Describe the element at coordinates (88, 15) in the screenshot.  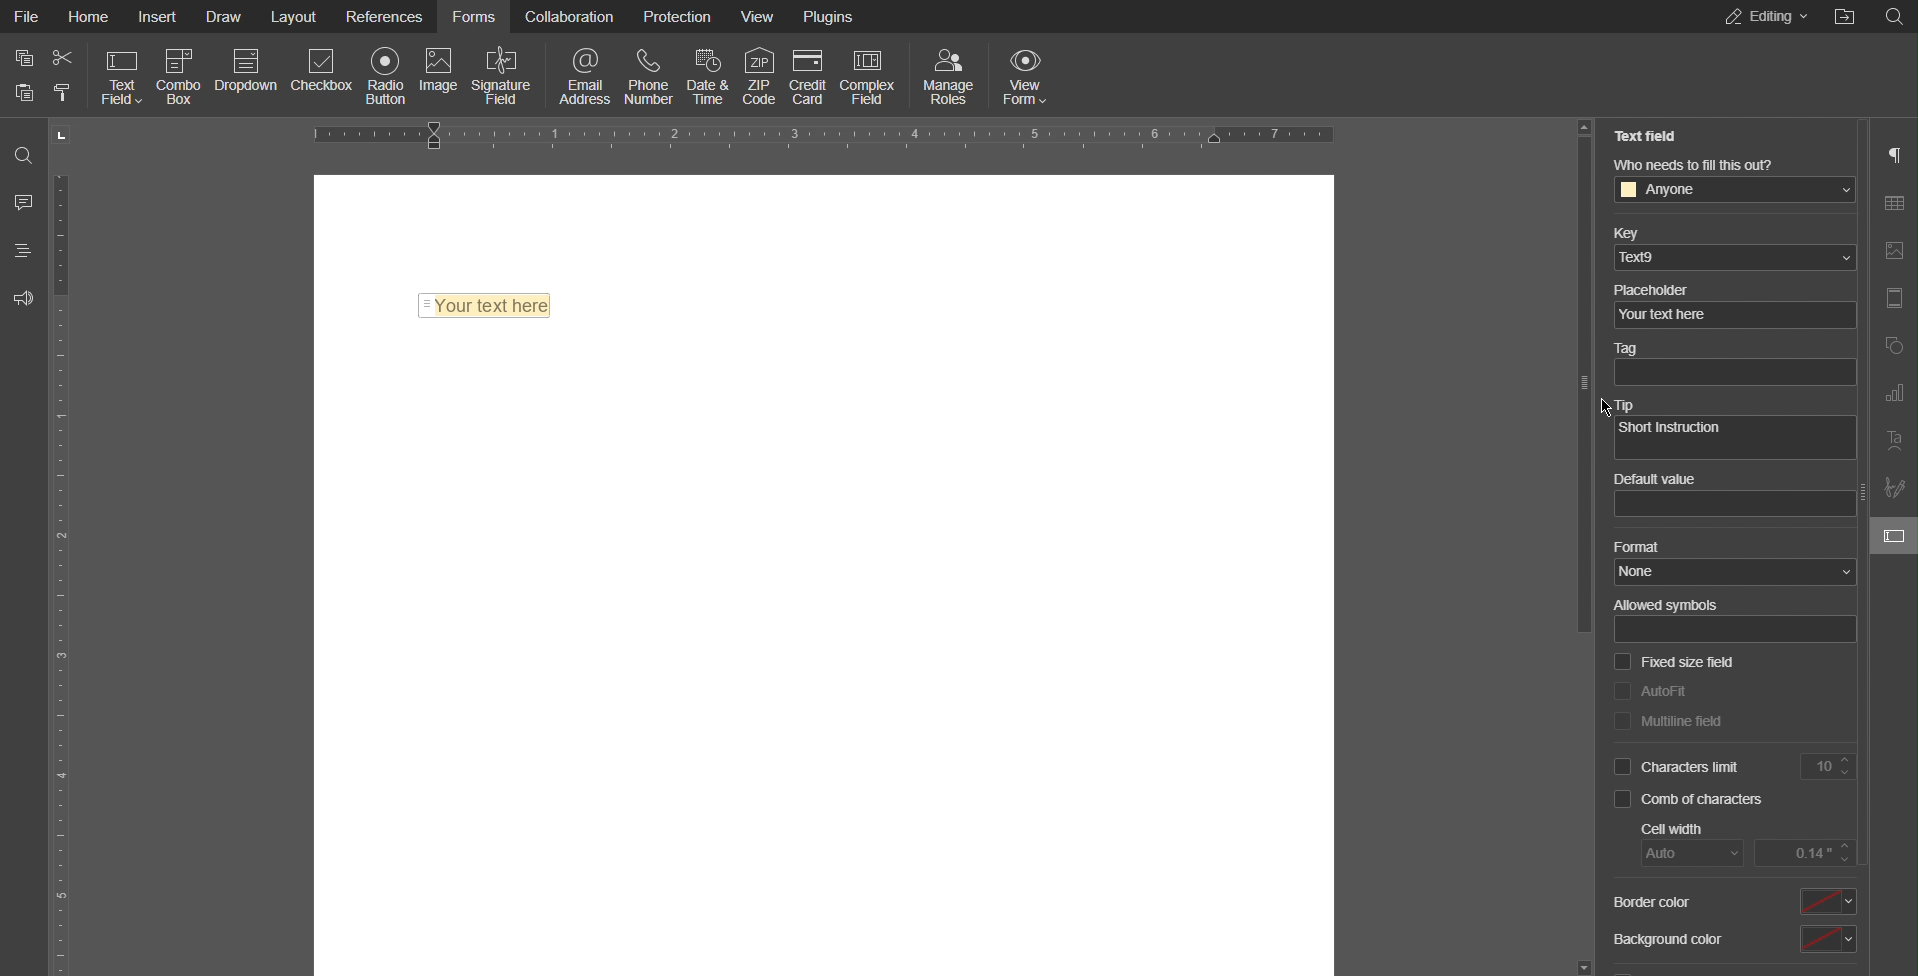
I see `Home` at that location.